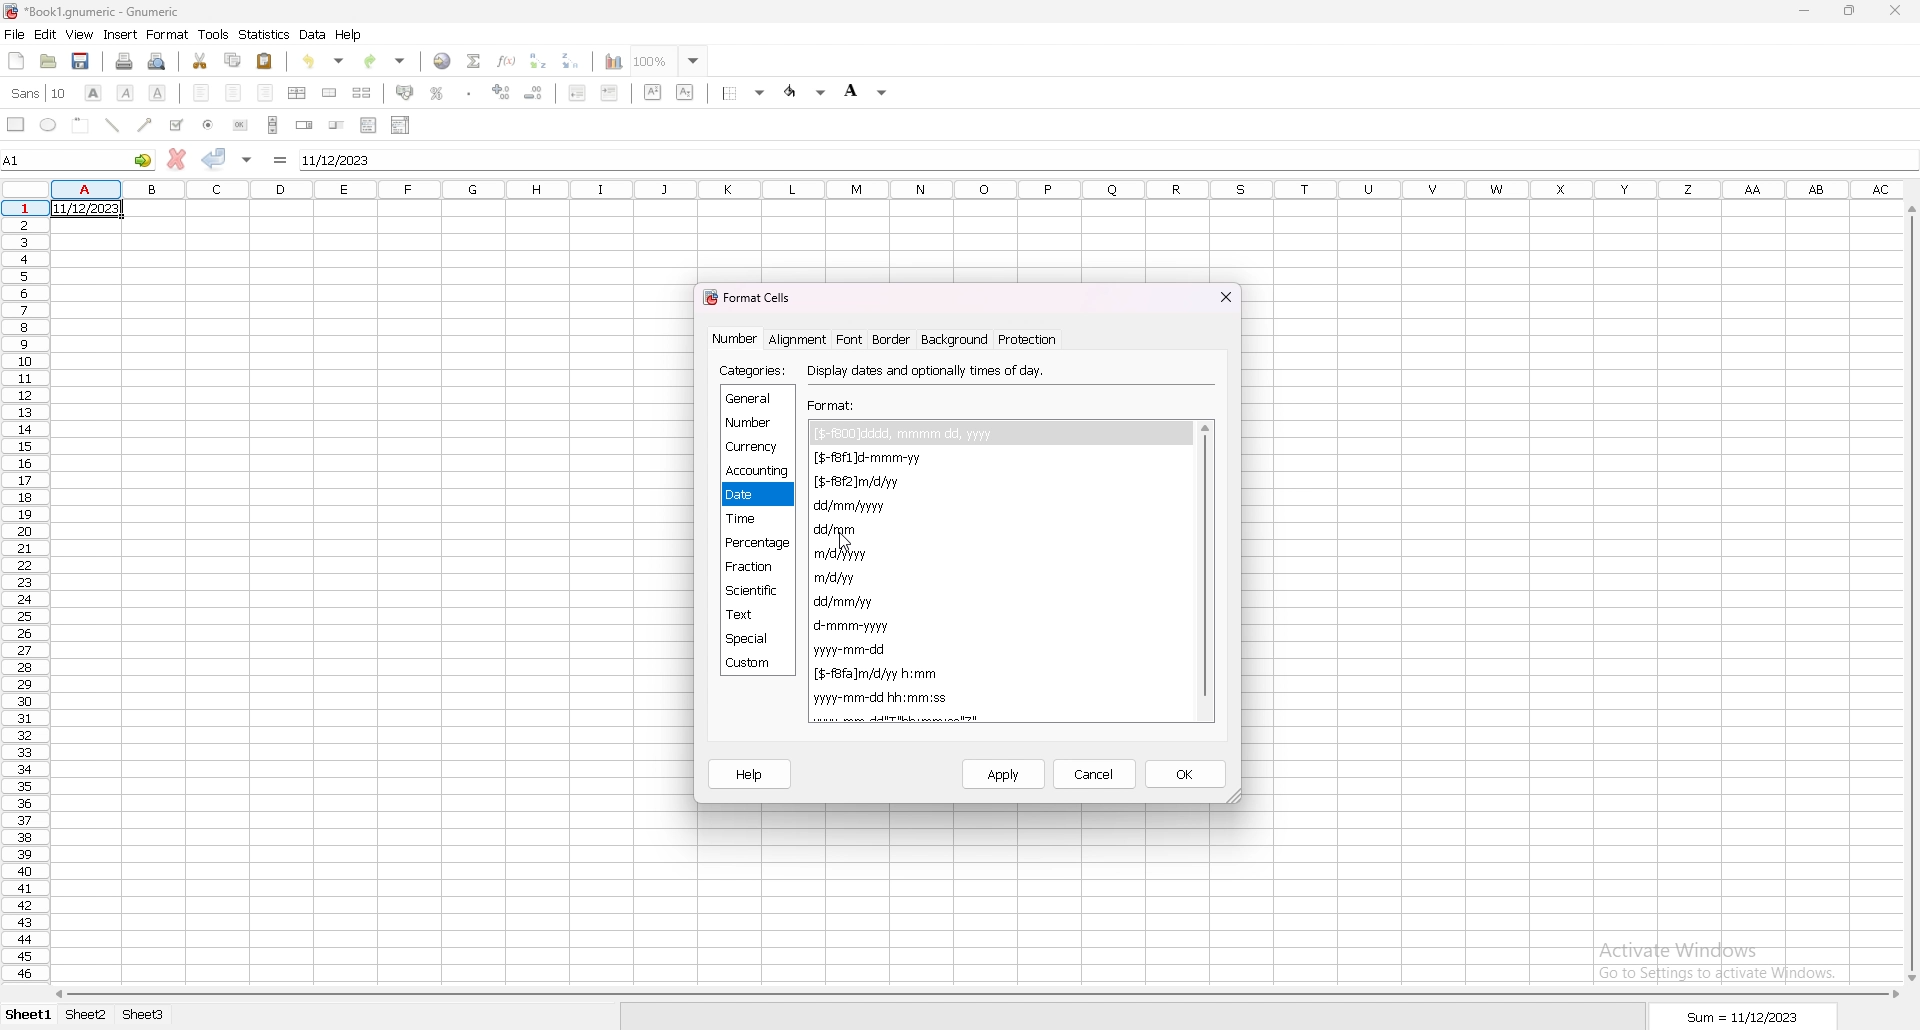 This screenshot has height=1030, width=1920. Describe the element at coordinates (953, 339) in the screenshot. I see `background` at that location.